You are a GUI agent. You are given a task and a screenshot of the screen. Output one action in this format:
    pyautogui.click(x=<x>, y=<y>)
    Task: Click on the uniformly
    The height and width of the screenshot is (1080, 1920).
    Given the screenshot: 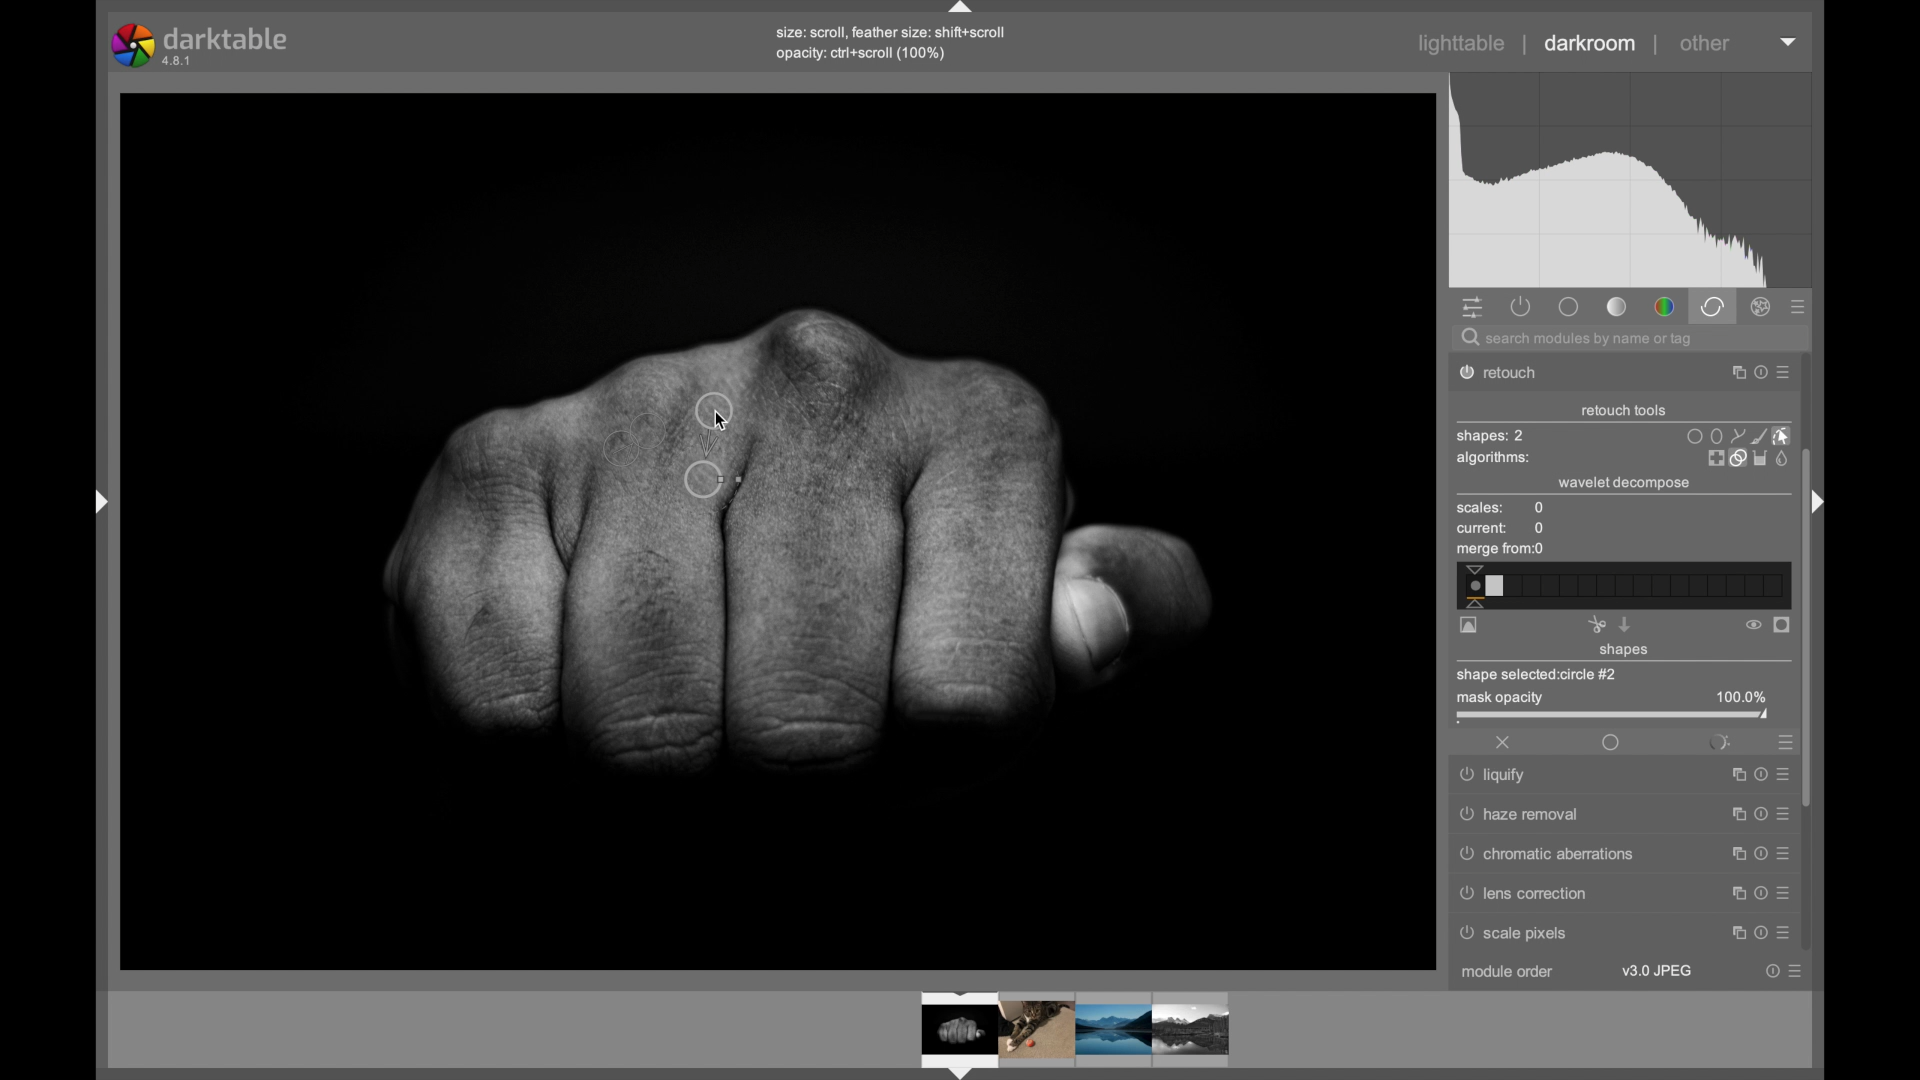 What is the action you would take?
    pyautogui.click(x=1610, y=742)
    